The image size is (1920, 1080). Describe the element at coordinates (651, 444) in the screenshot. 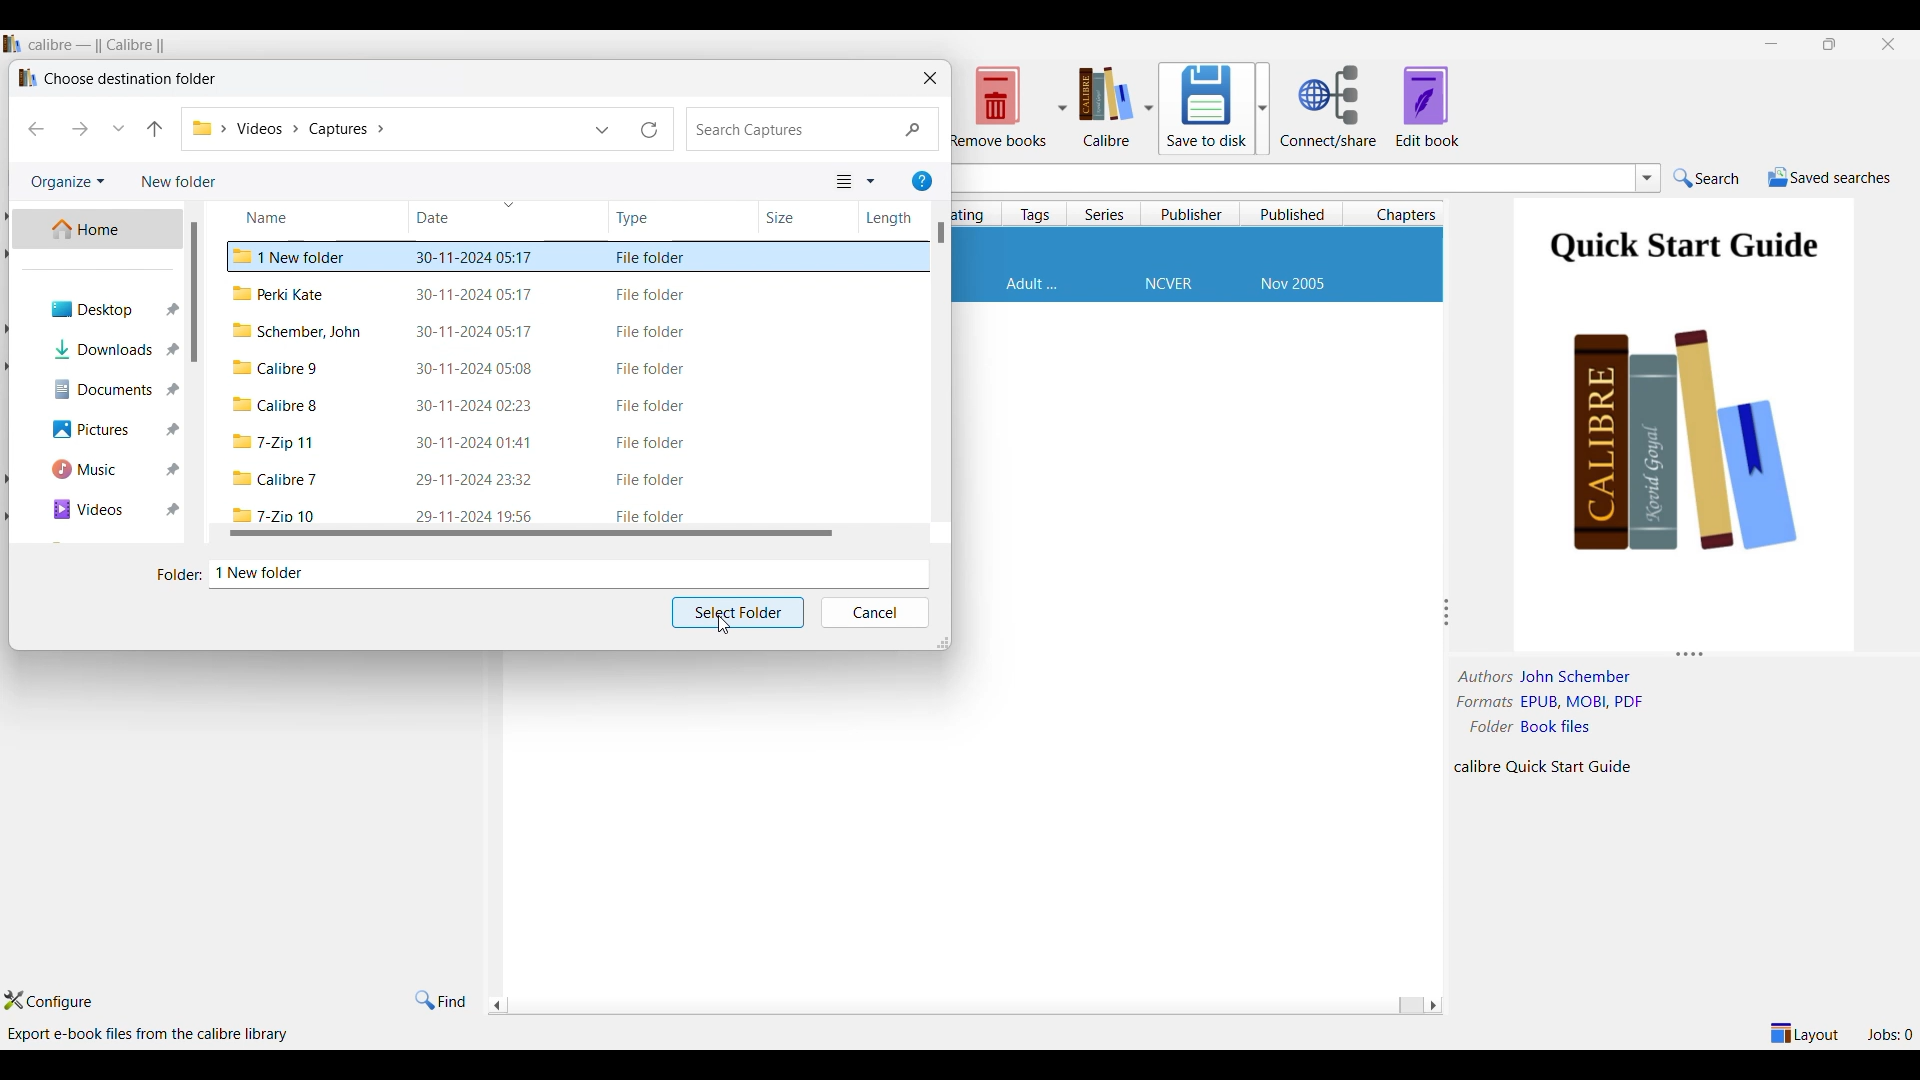

I see `file folder` at that location.